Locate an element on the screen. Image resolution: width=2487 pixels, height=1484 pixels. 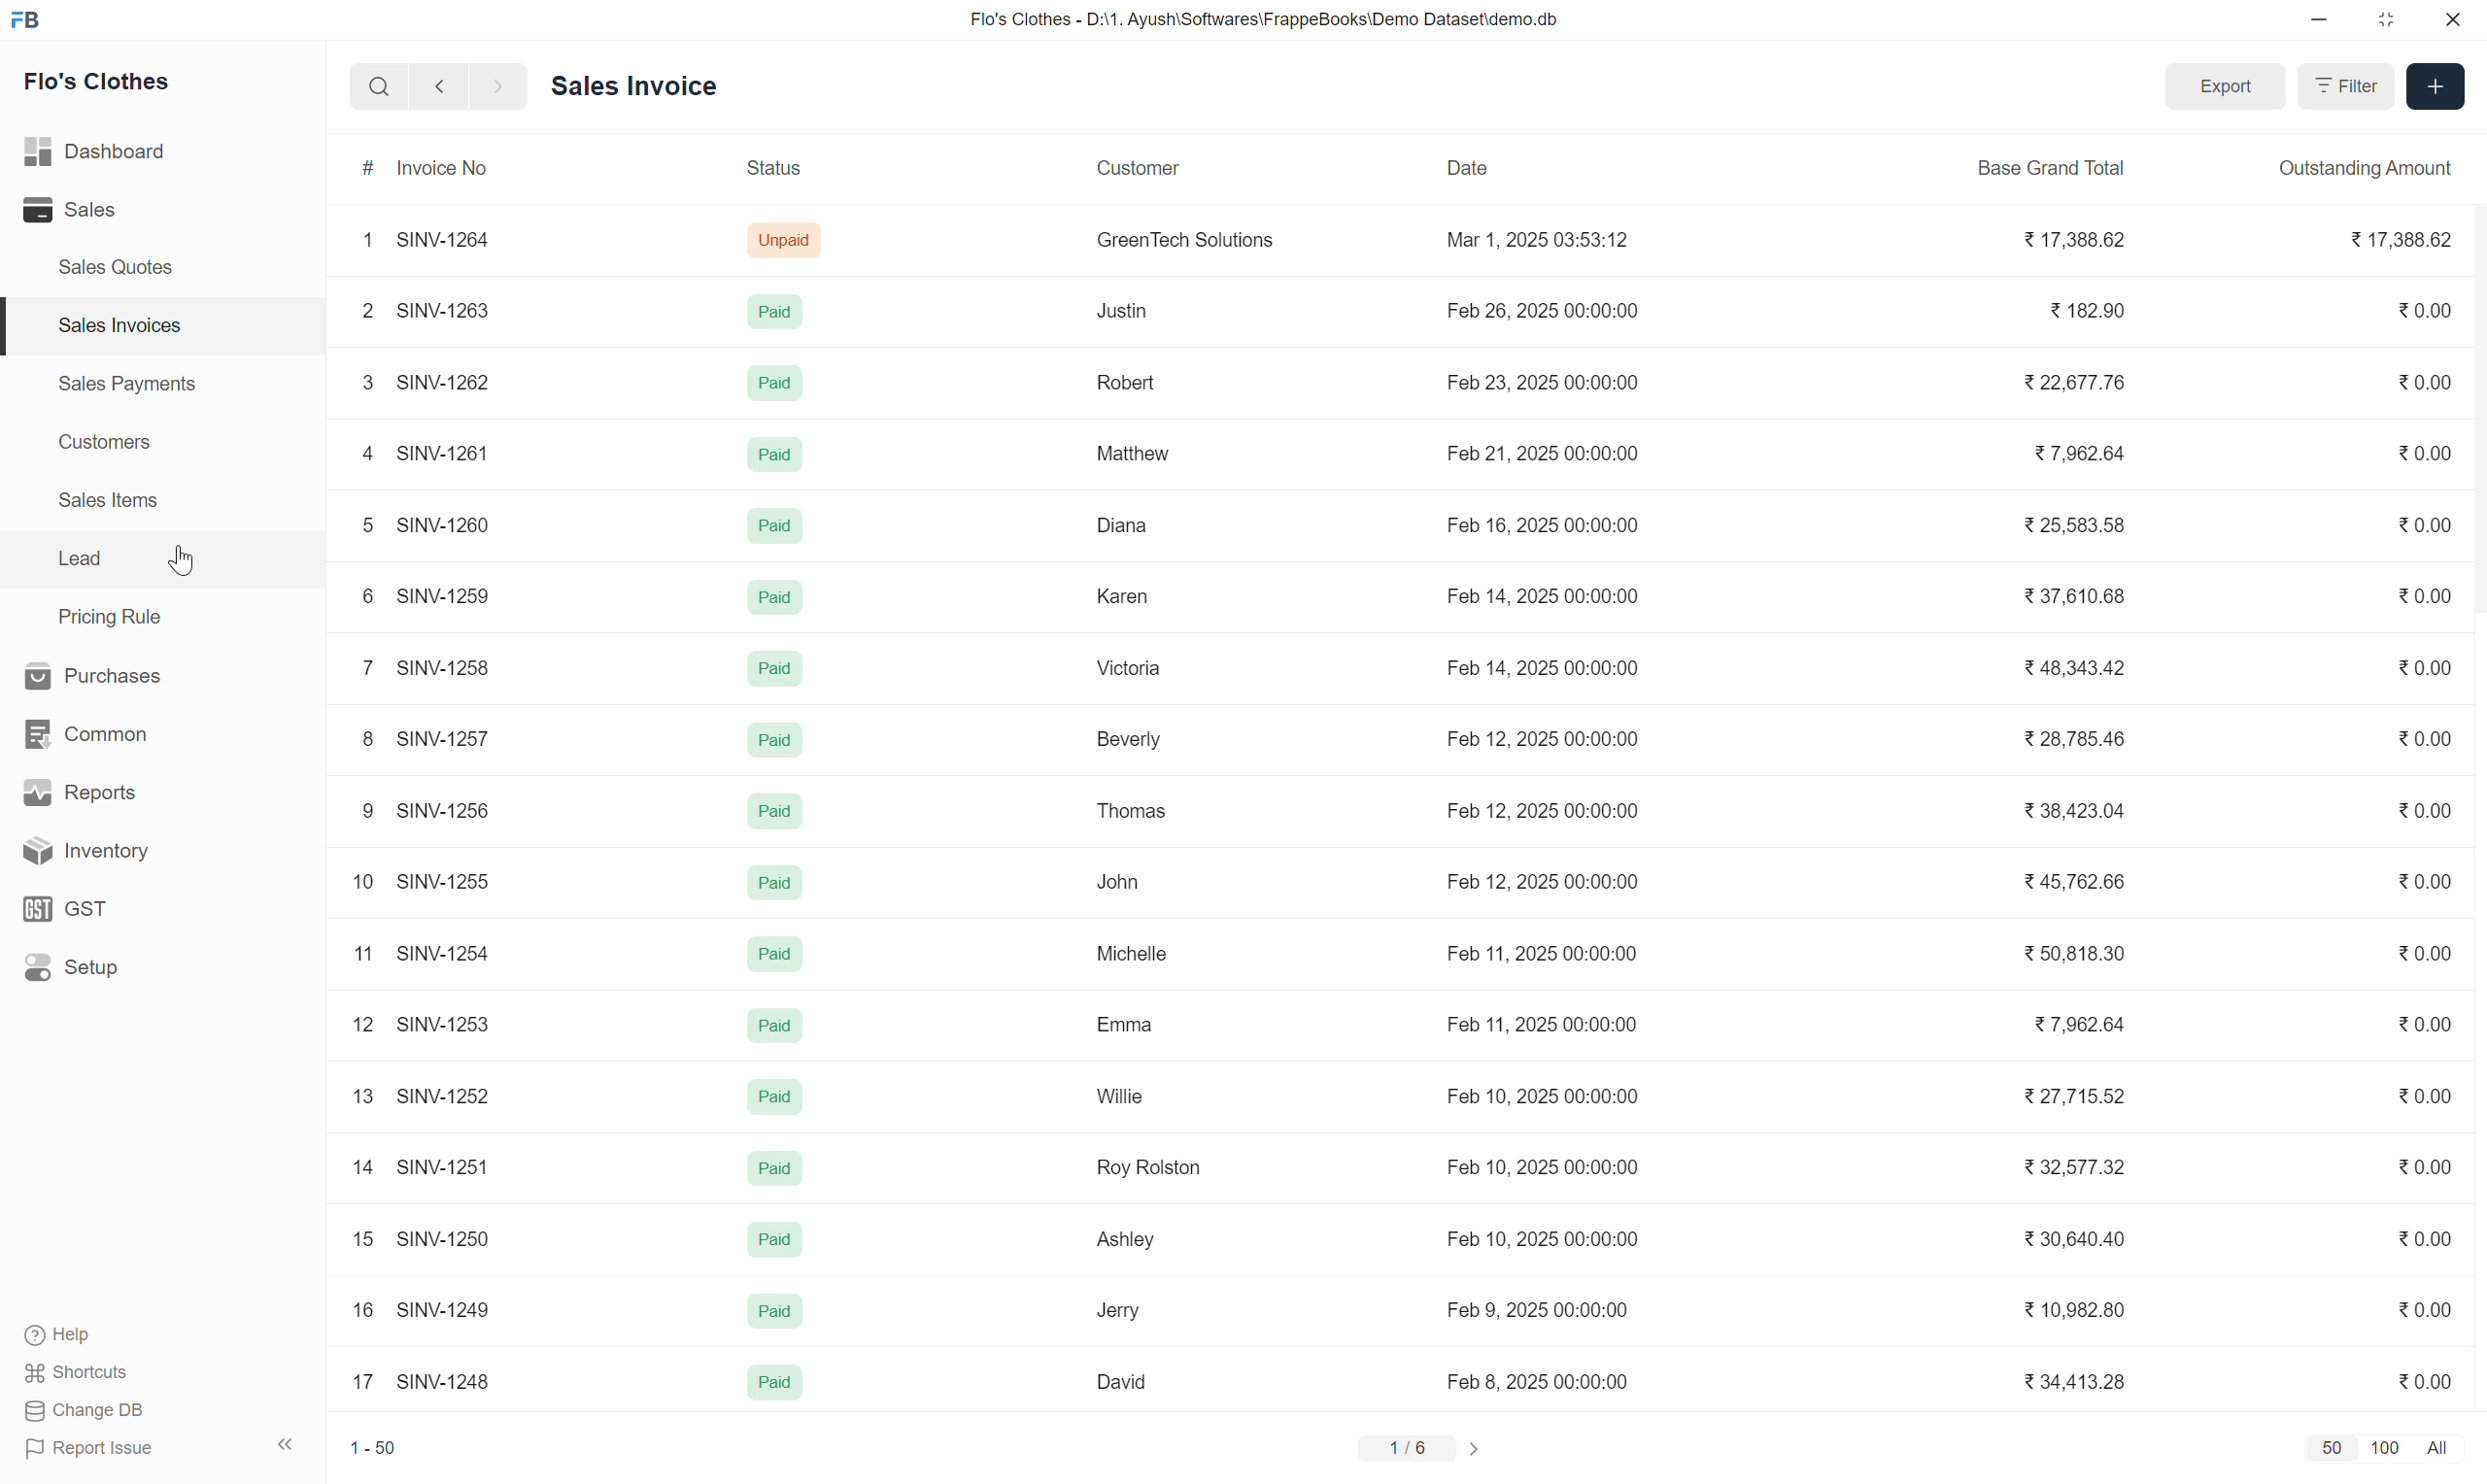
Justin is located at coordinates (1120, 312).